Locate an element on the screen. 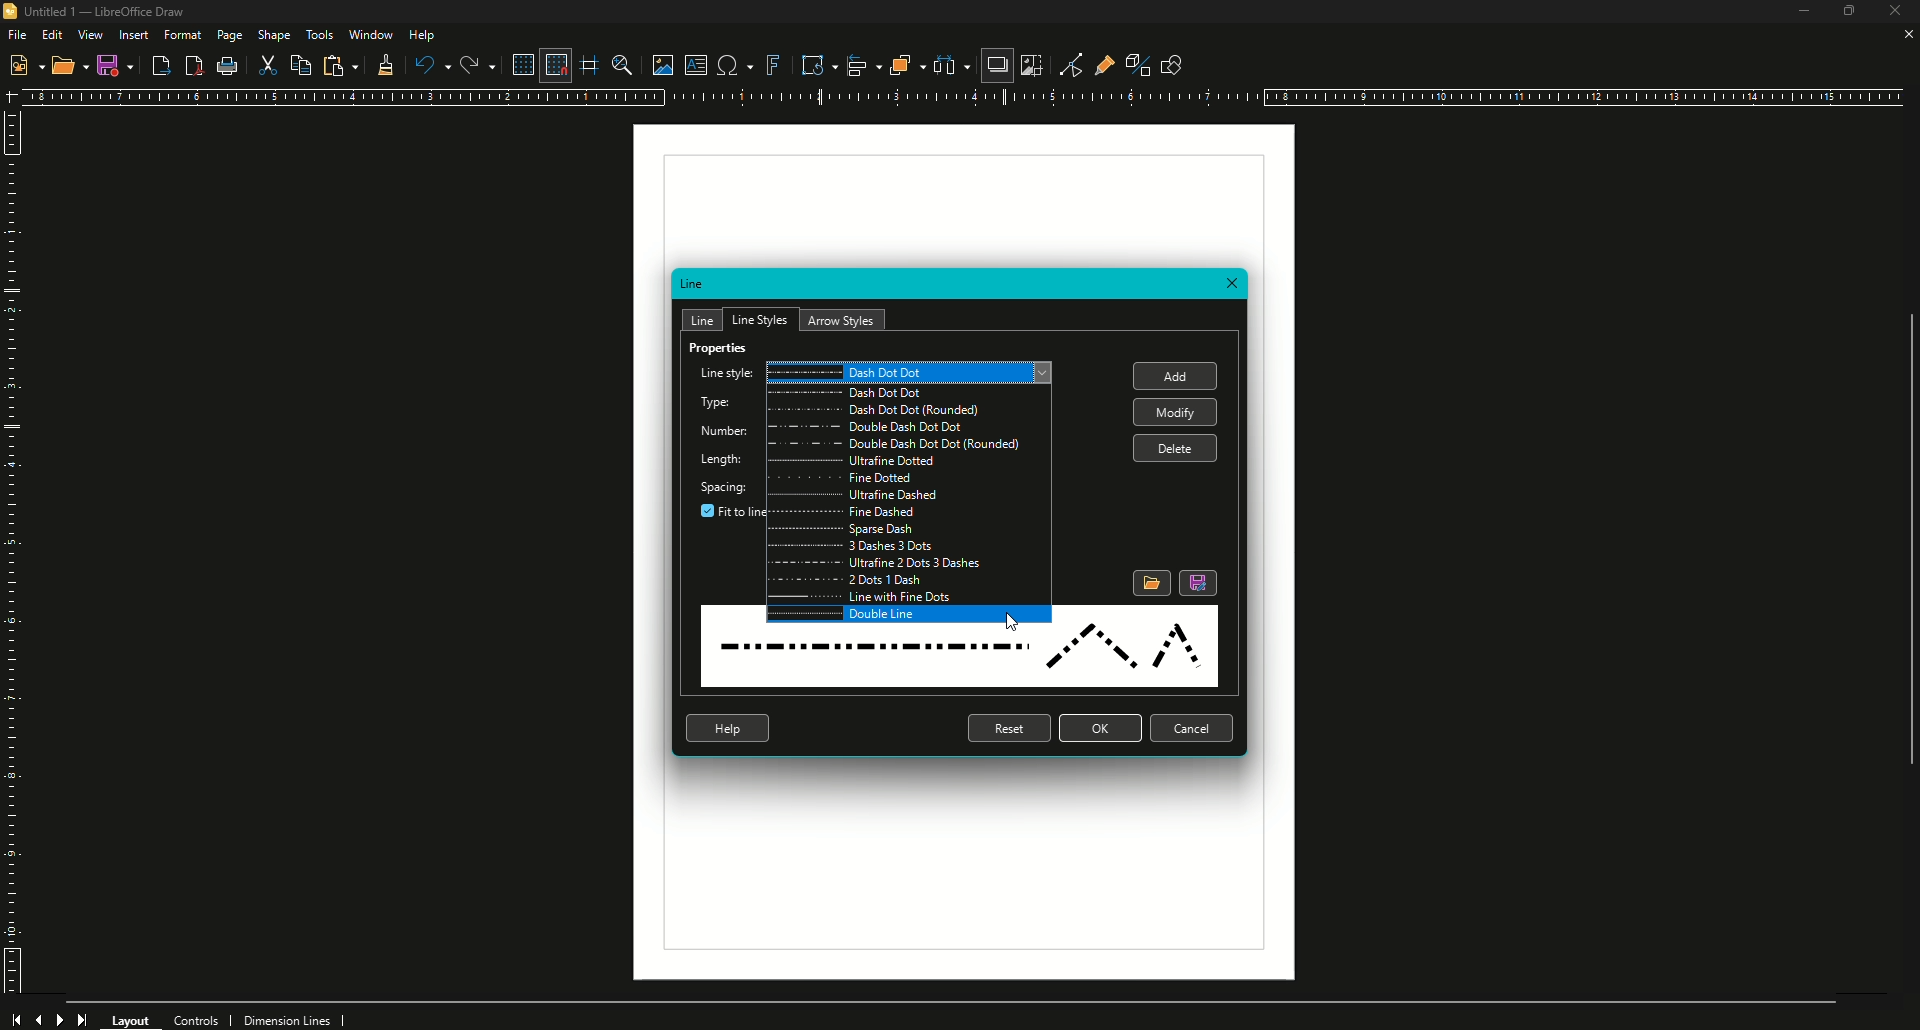 The width and height of the screenshot is (1920, 1030). Line With Fine Dots is located at coordinates (908, 596).